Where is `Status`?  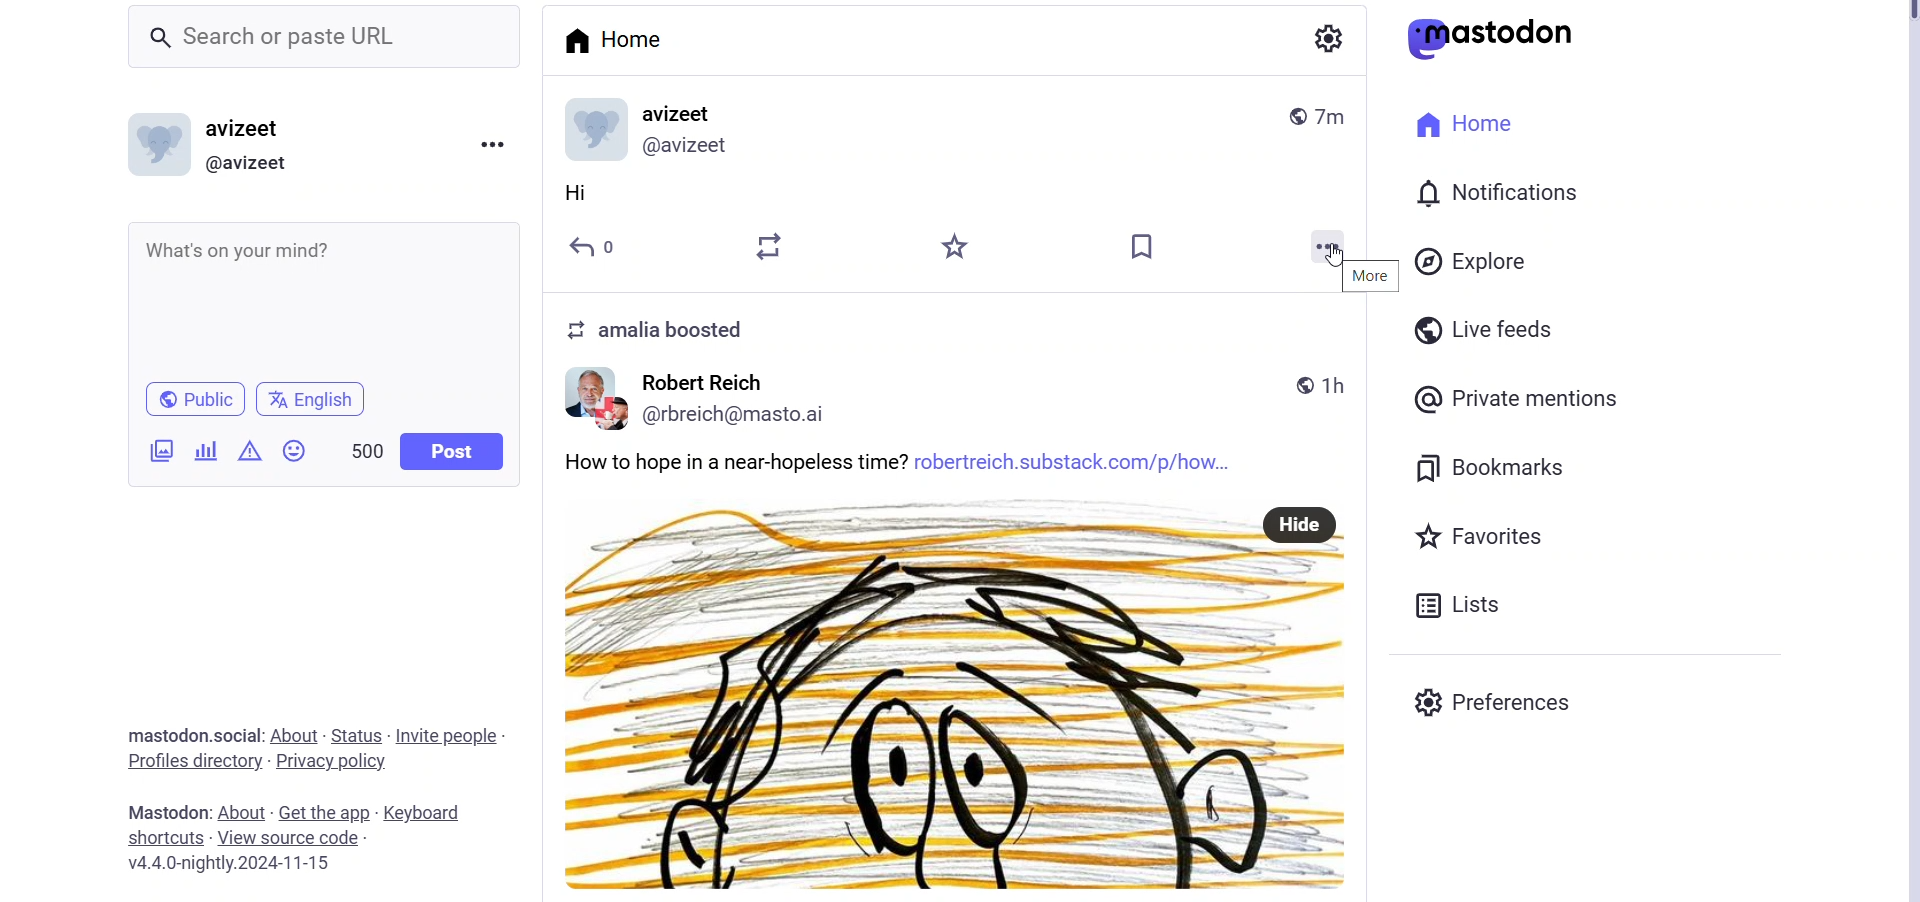
Status is located at coordinates (357, 737).